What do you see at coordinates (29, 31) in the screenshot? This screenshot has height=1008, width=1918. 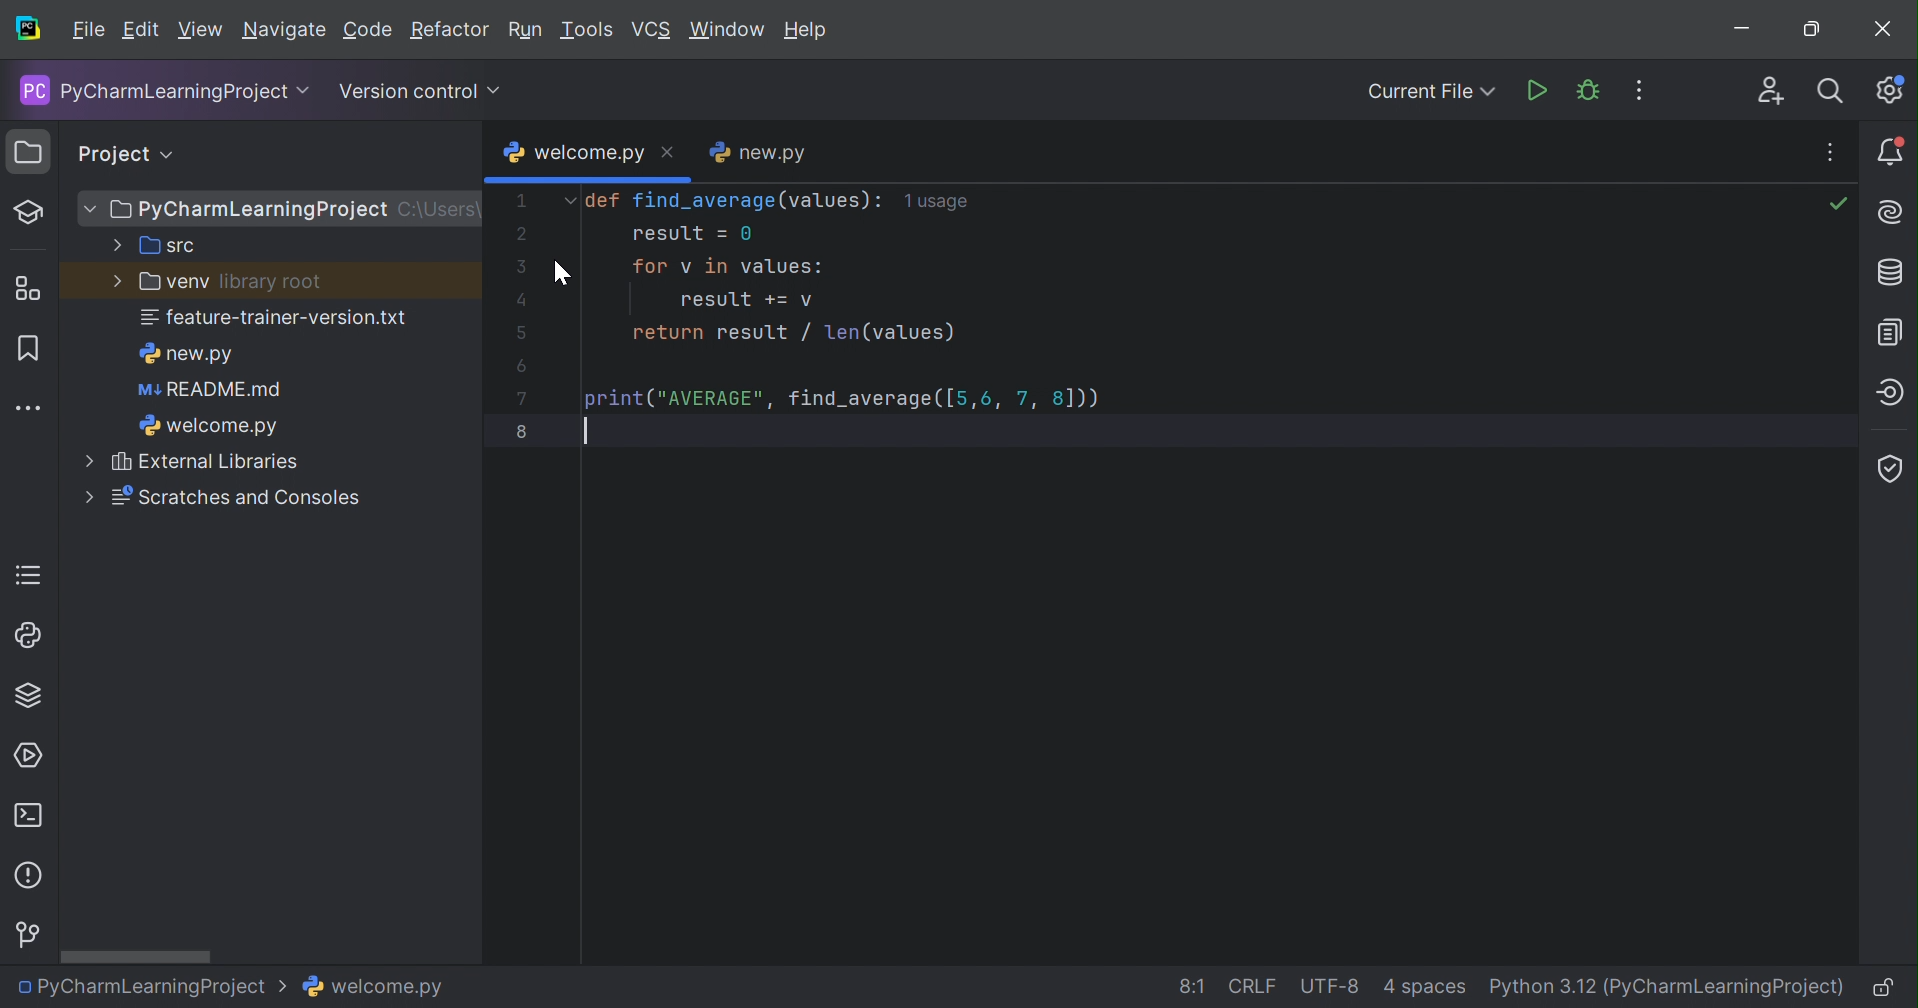 I see `PyCharm icon` at bounding box center [29, 31].